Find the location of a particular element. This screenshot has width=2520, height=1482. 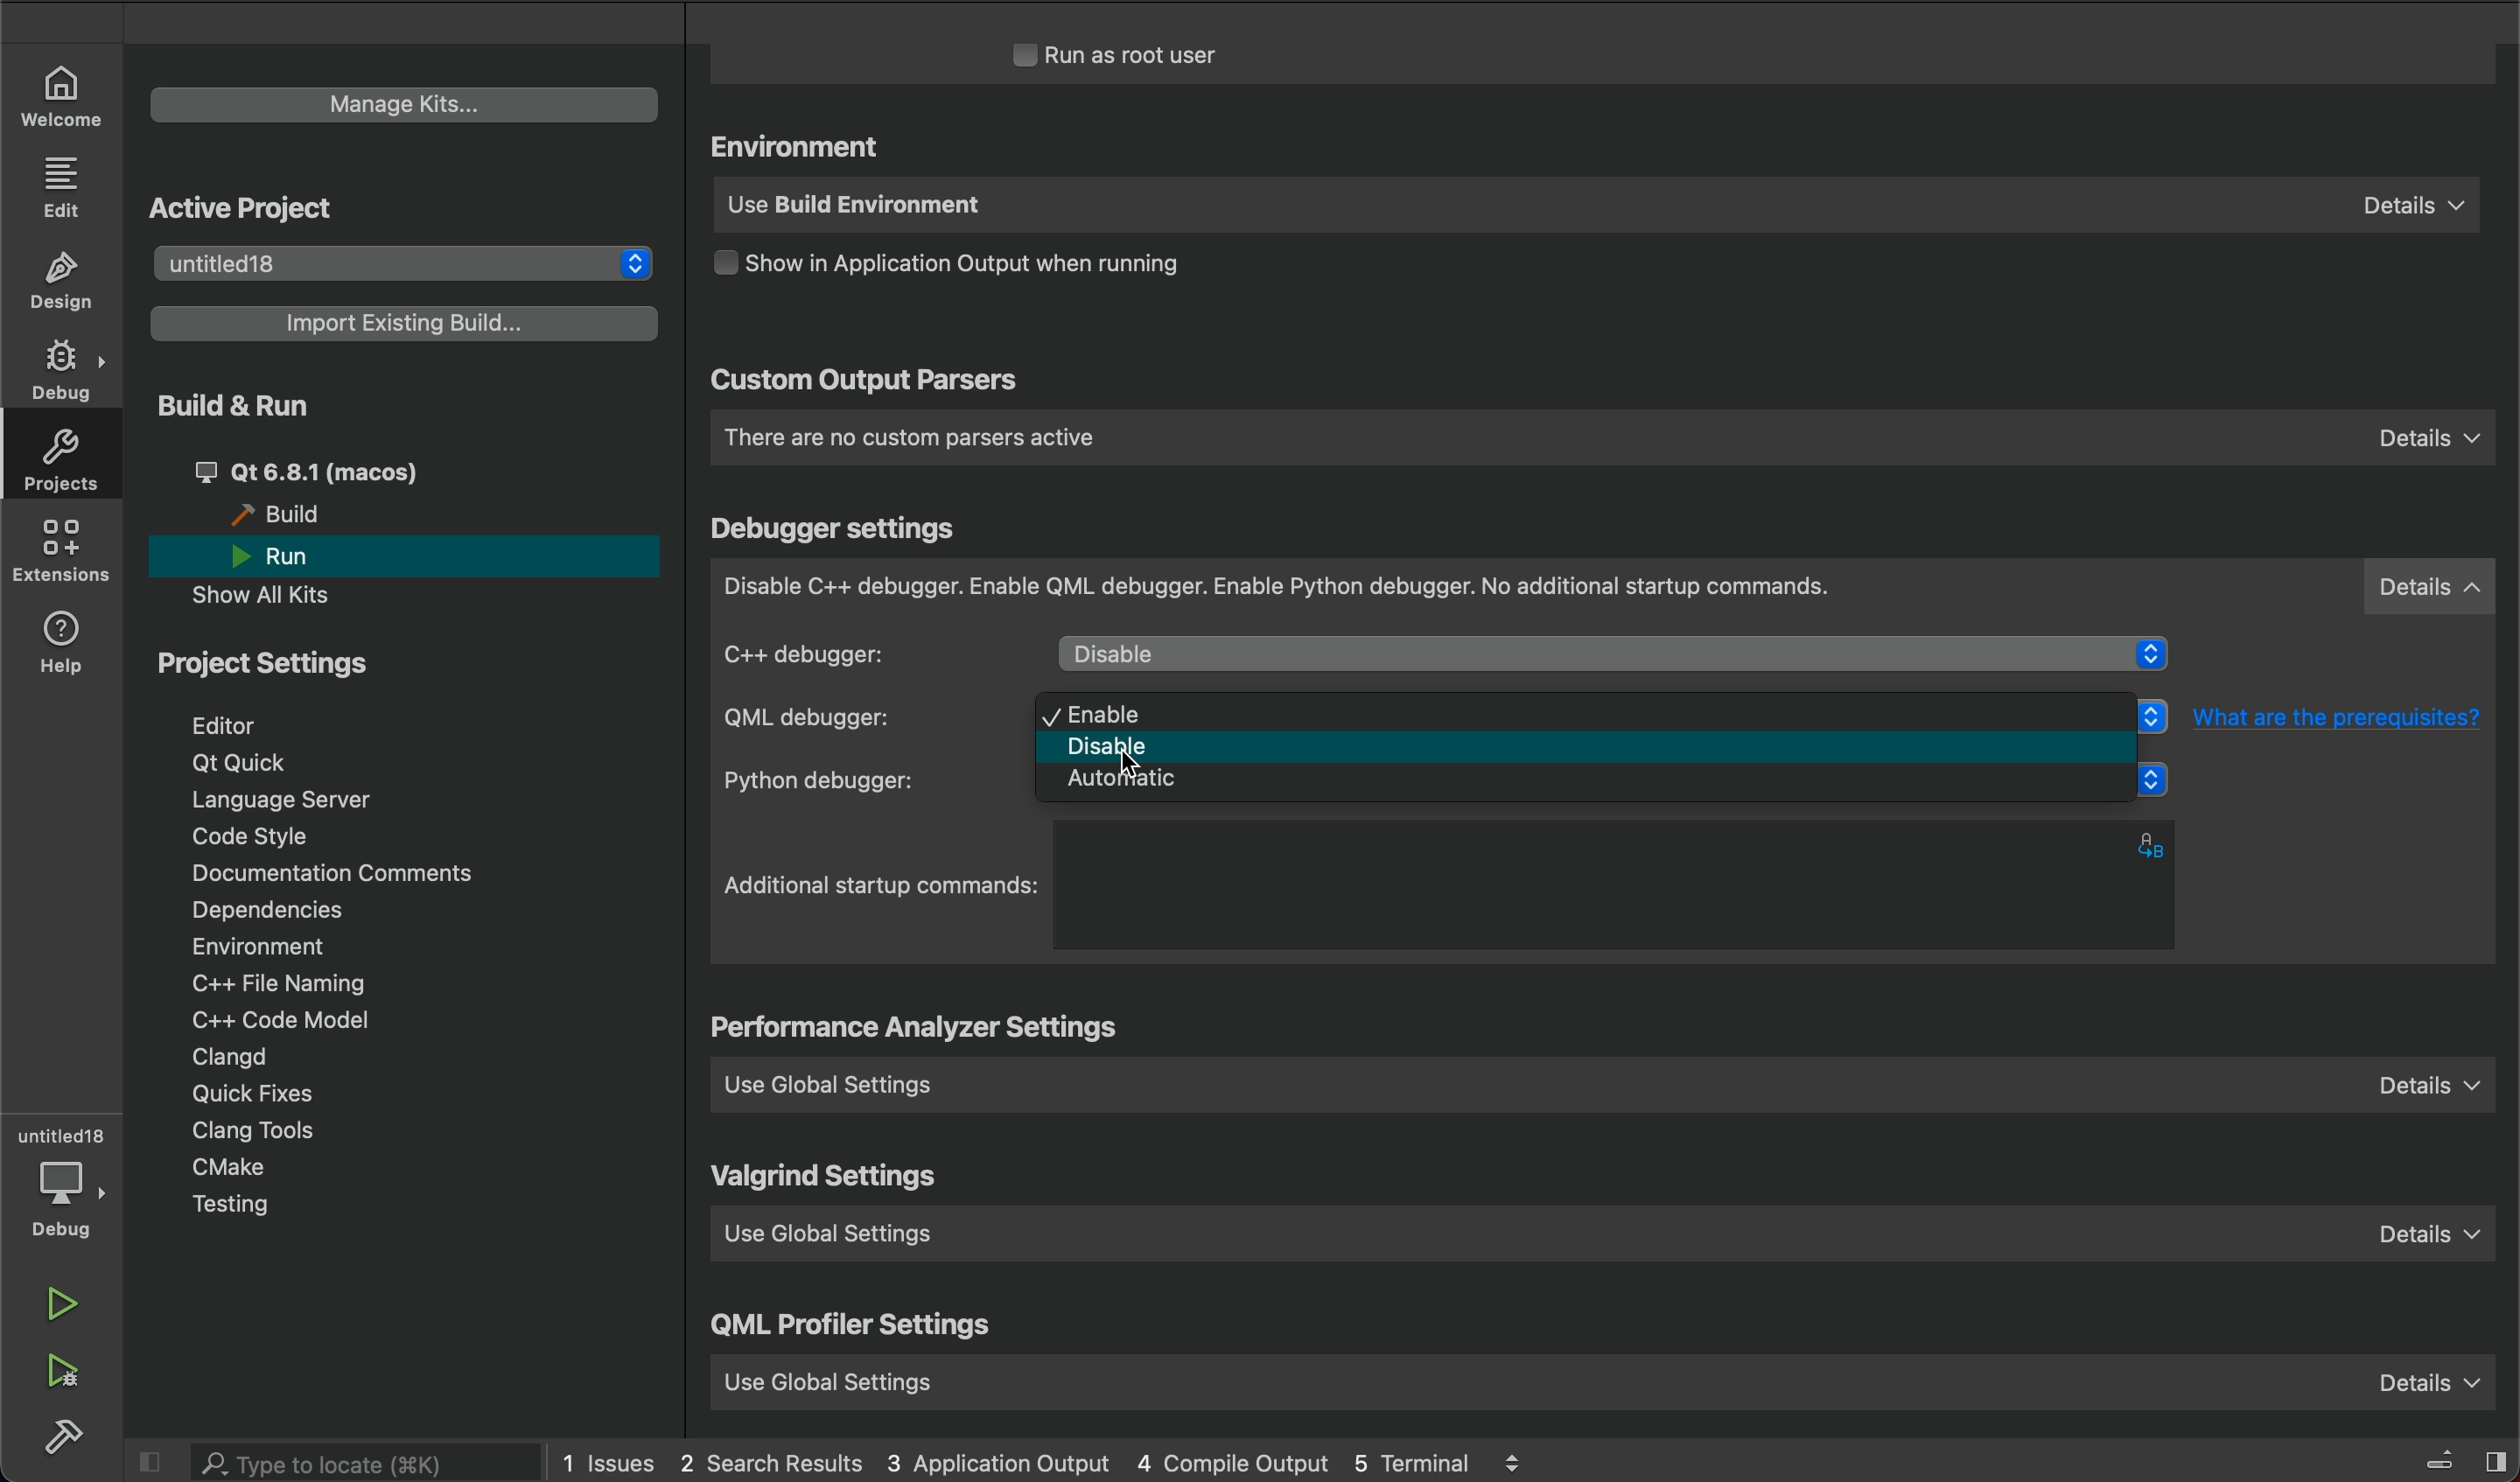

run debug is located at coordinates (67, 1372).